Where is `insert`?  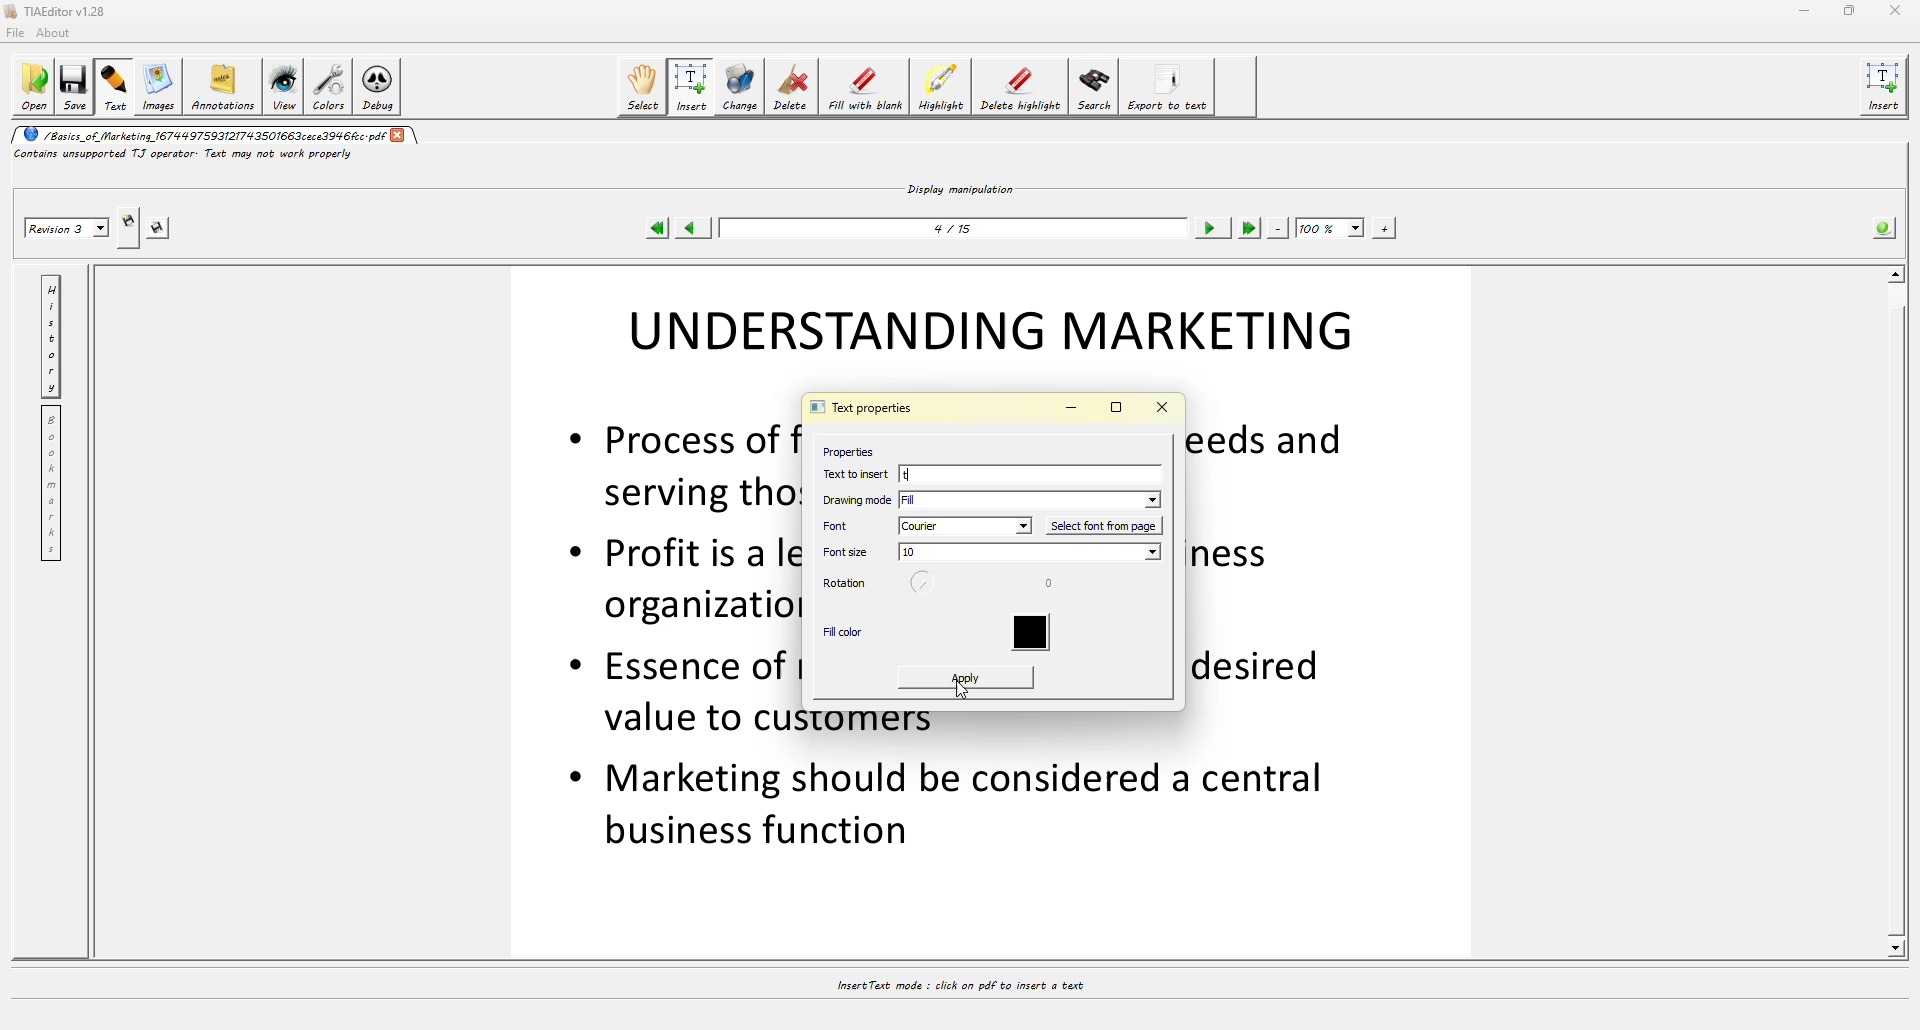 insert is located at coordinates (694, 86).